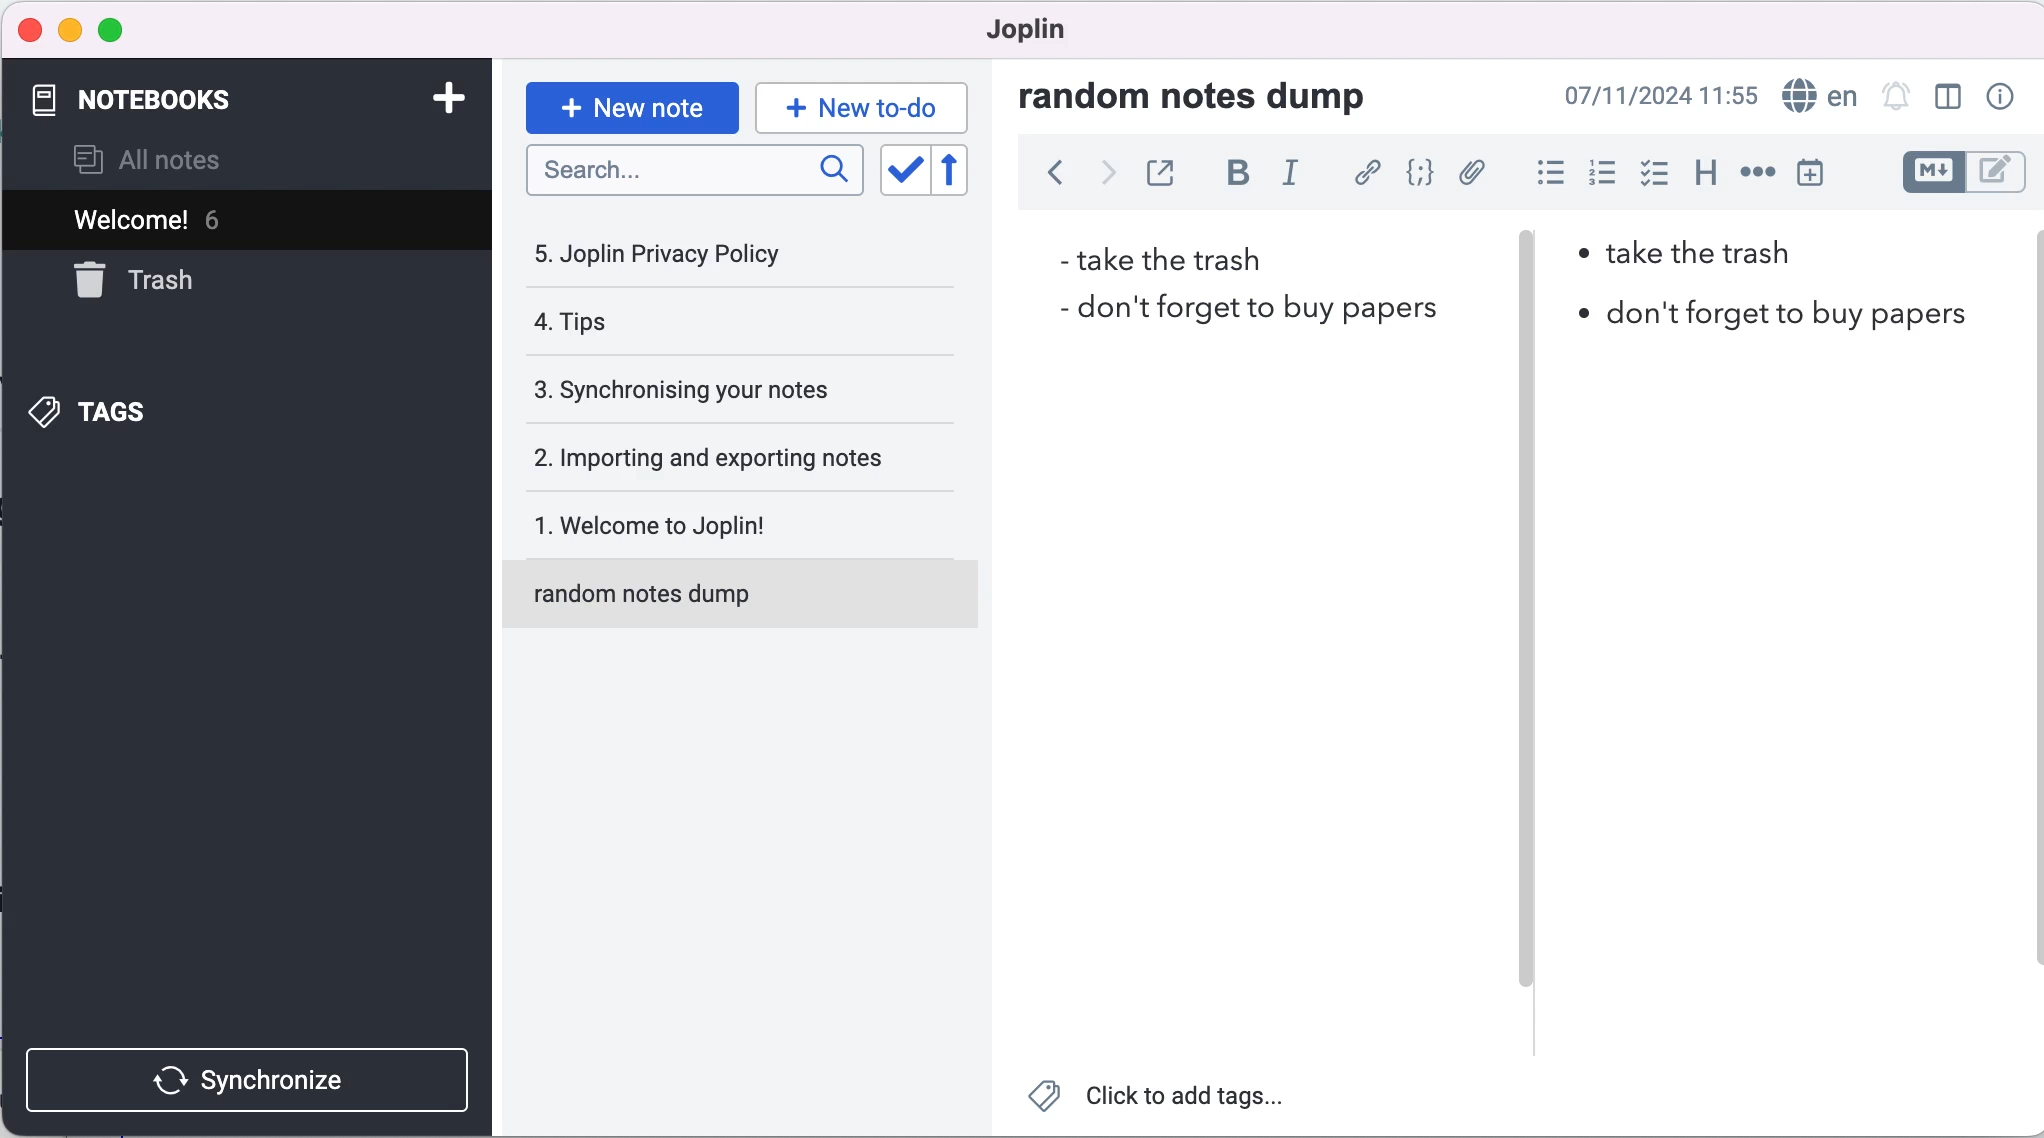  Describe the element at coordinates (28, 29) in the screenshot. I see `close` at that location.